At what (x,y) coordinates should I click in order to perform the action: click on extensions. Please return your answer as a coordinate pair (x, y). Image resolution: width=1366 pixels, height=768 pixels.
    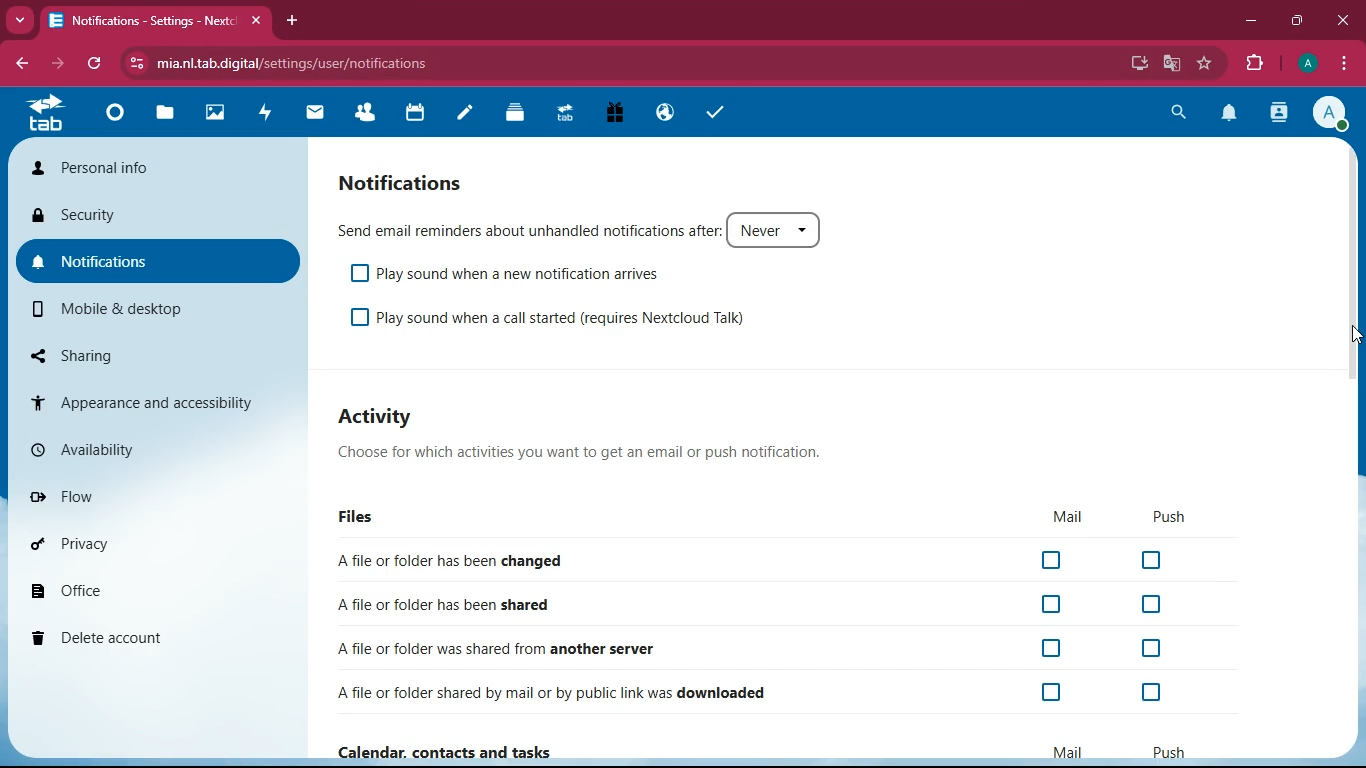
    Looking at the image, I should click on (1253, 65).